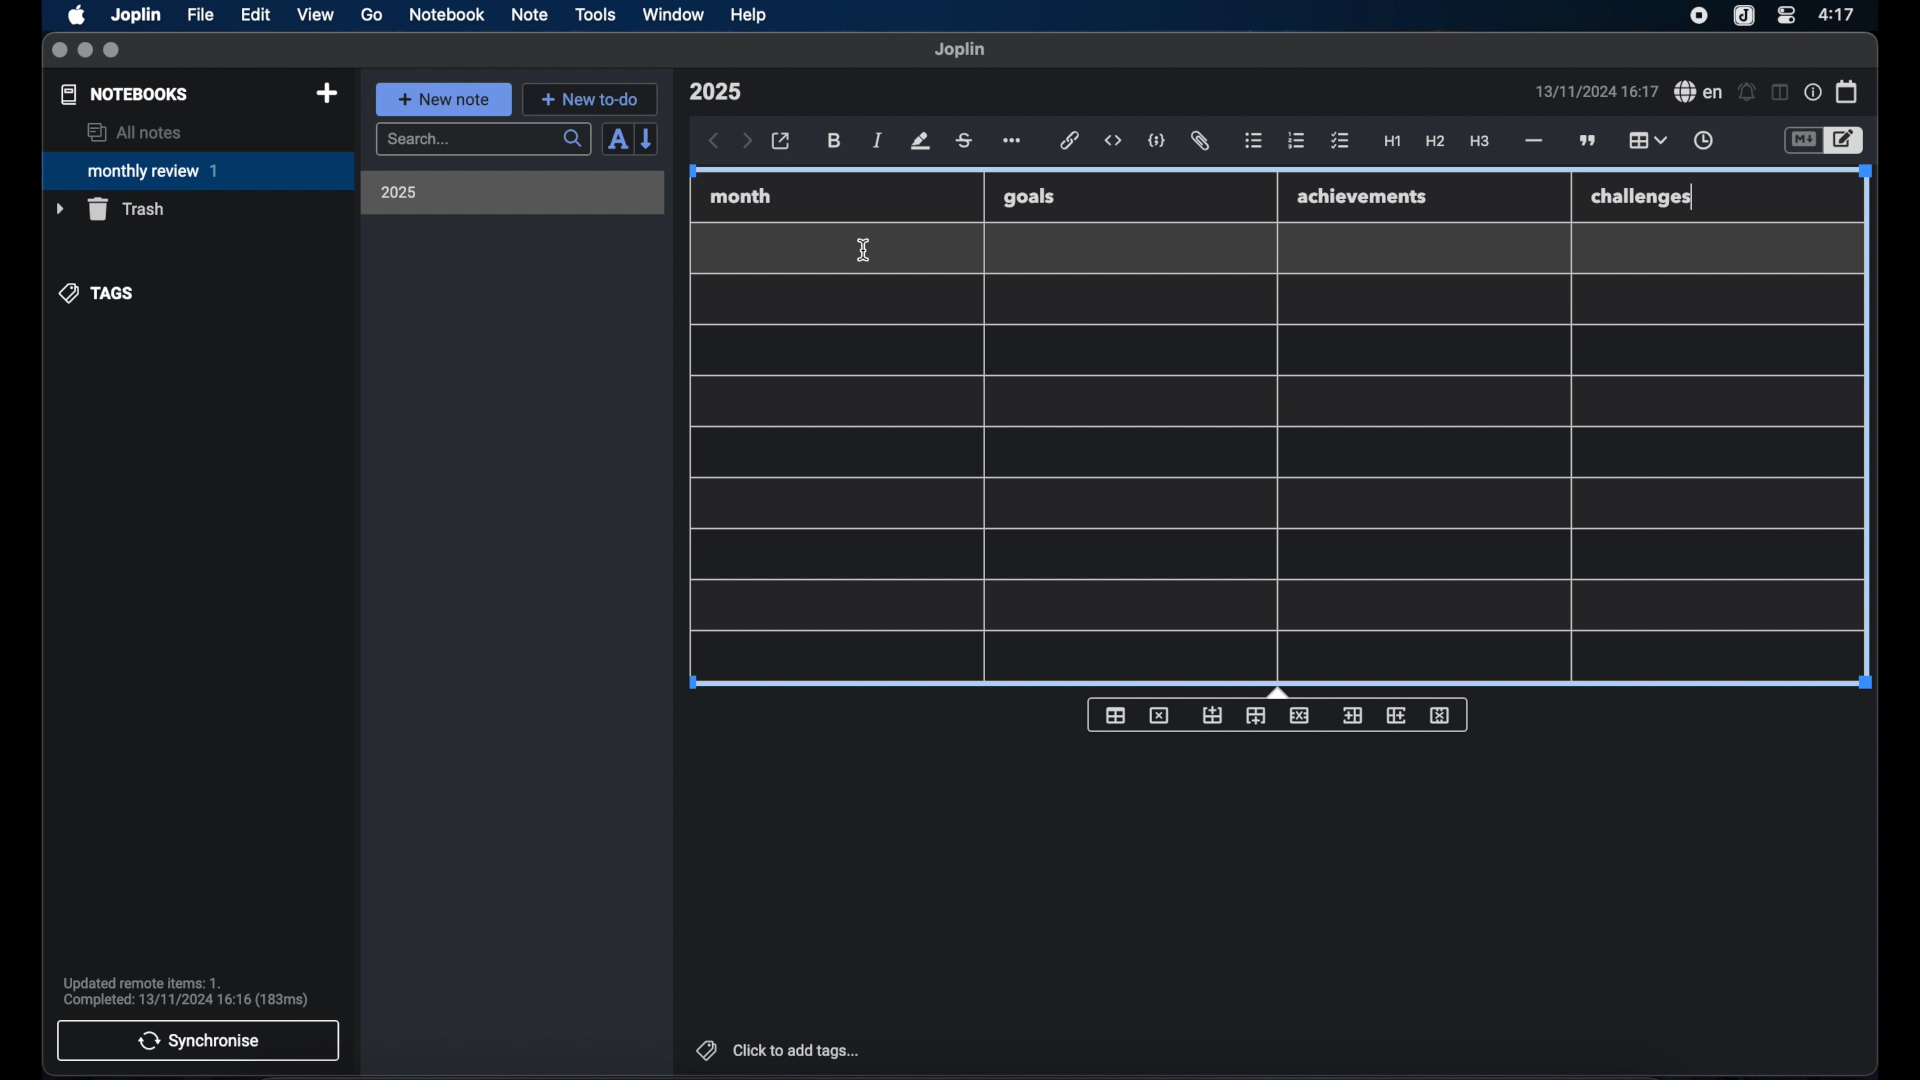 Image resolution: width=1920 pixels, height=1080 pixels. I want to click on insert row after, so click(1256, 716).